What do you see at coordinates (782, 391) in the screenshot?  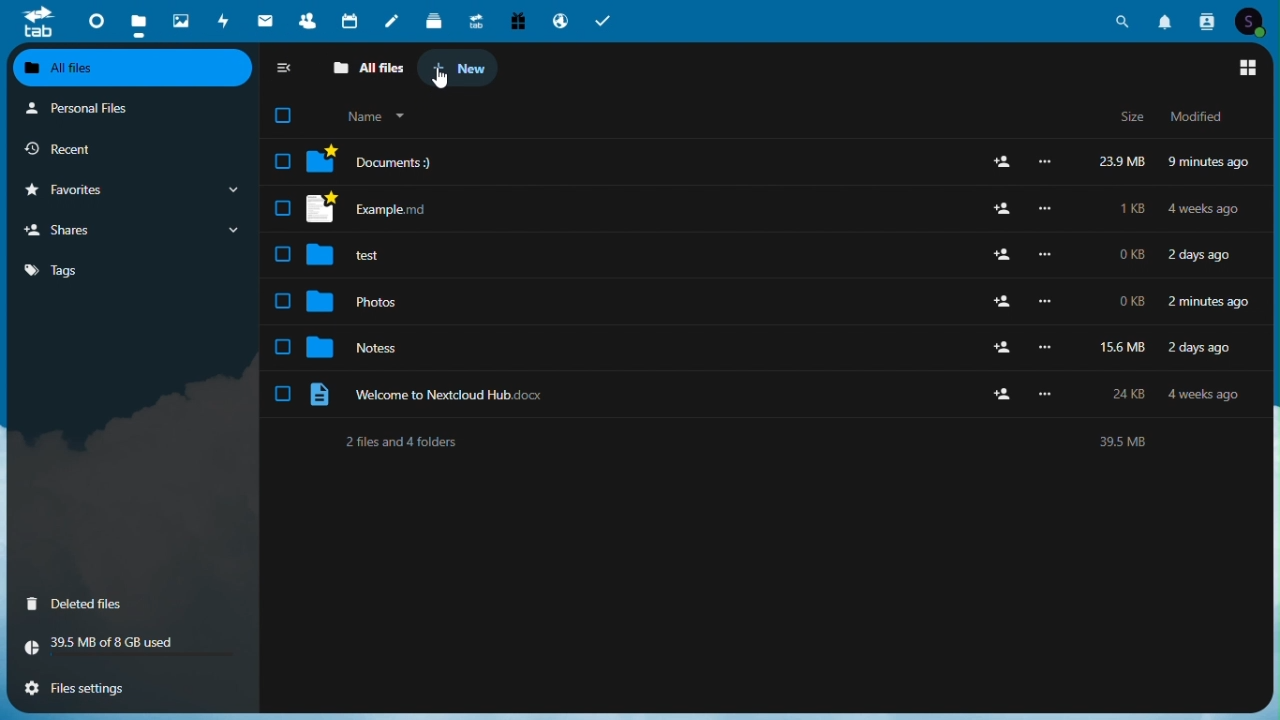 I see `Files` at bounding box center [782, 391].